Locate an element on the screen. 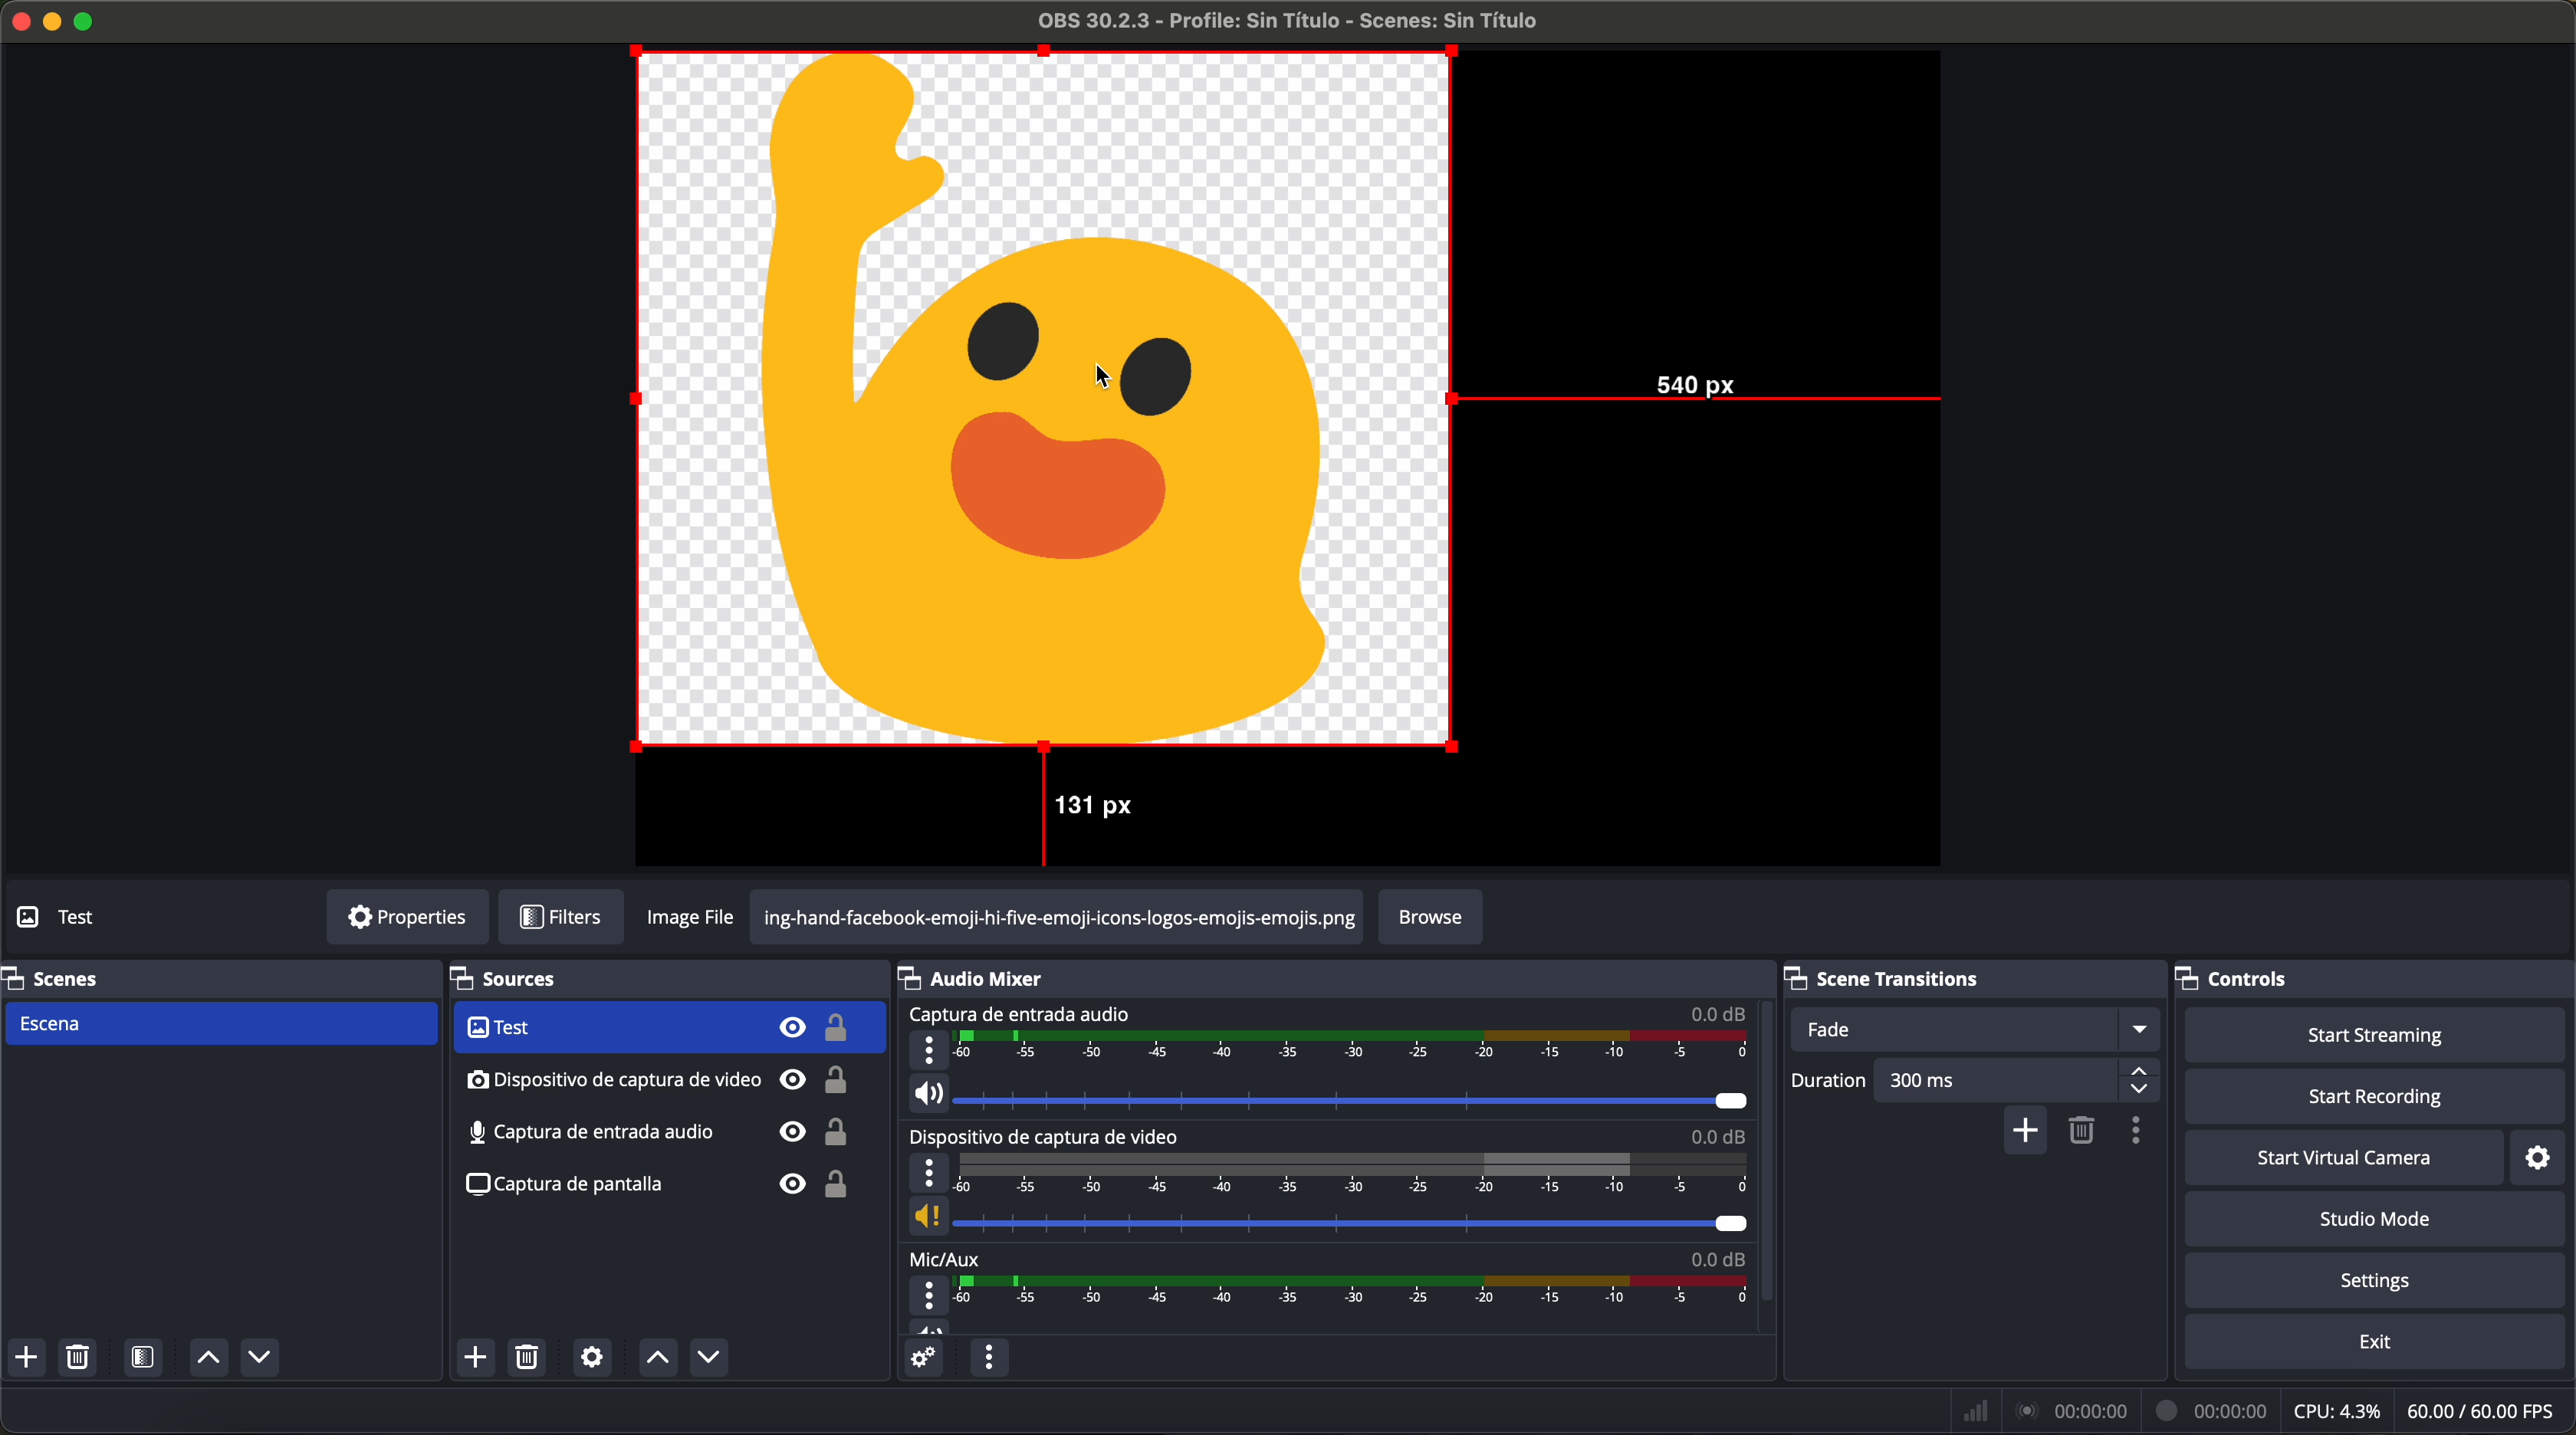 The height and width of the screenshot is (1435, 2576). audio mixer menu is located at coordinates (988, 1357).